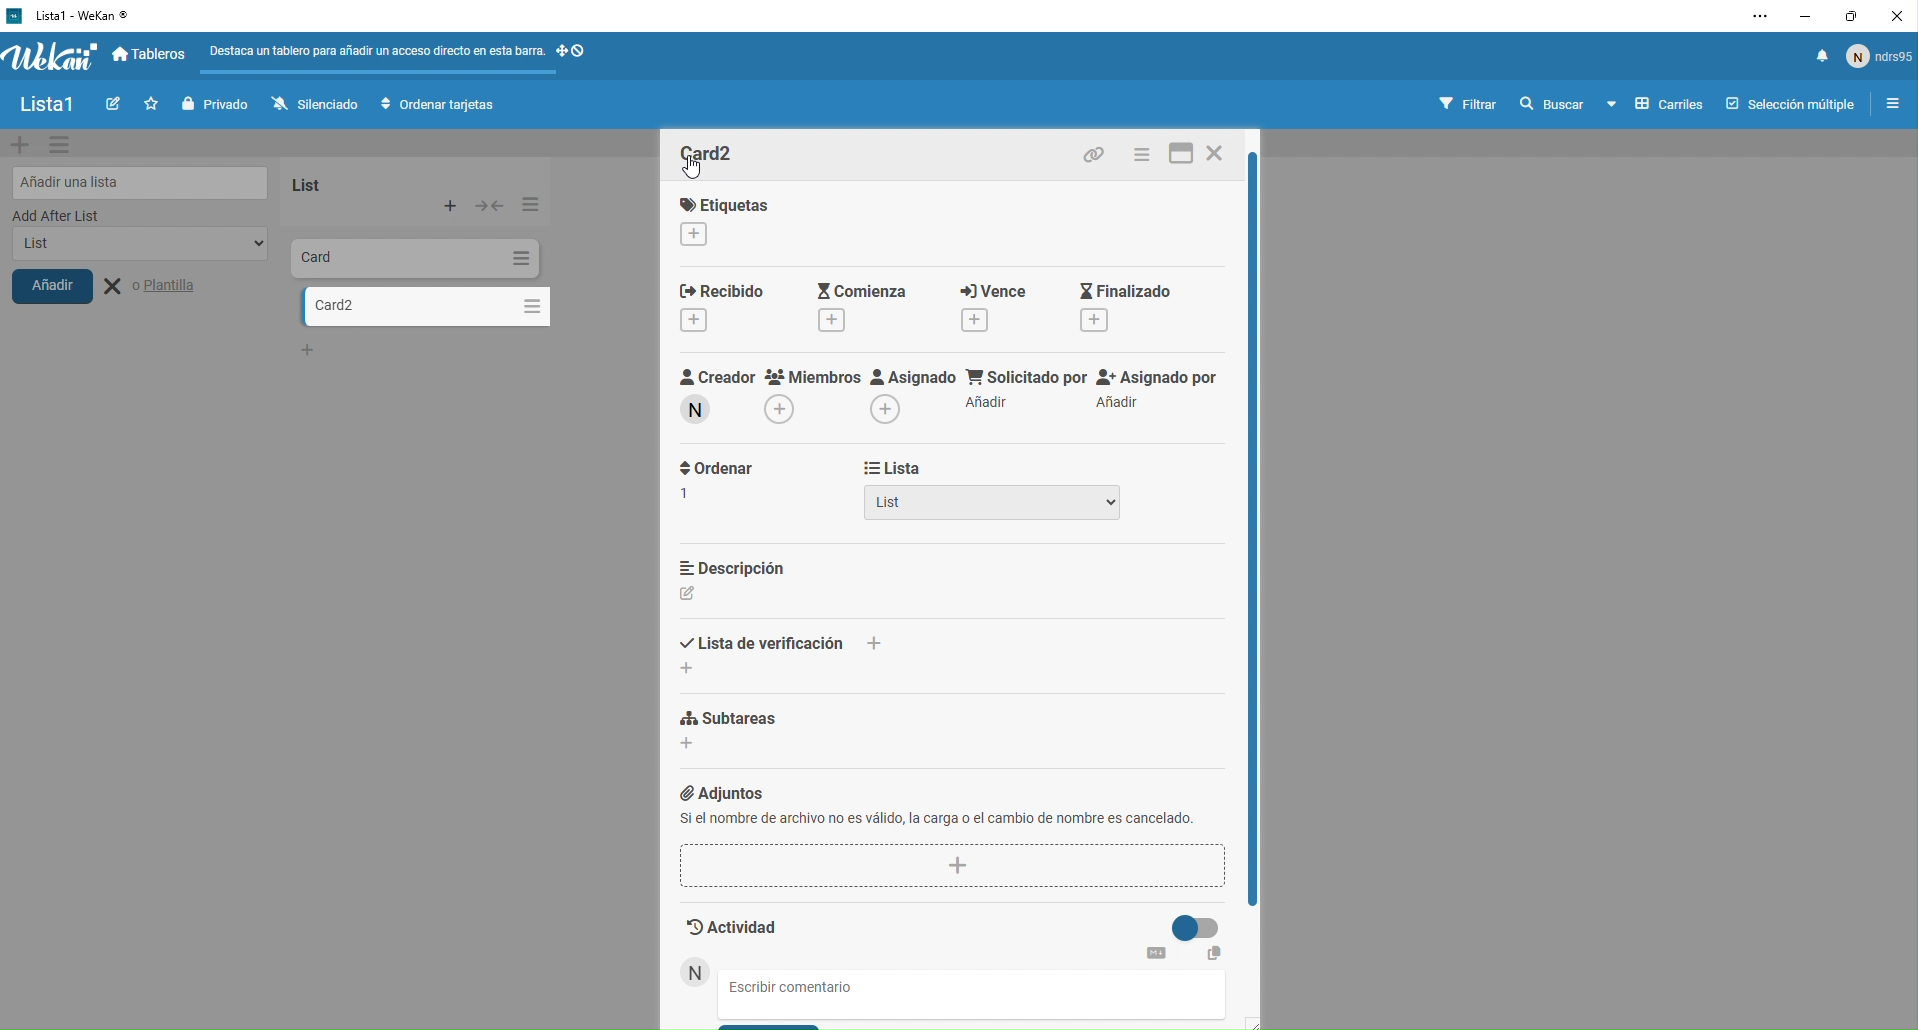  Describe the element at coordinates (1550, 105) in the screenshot. I see `buscar` at that location.